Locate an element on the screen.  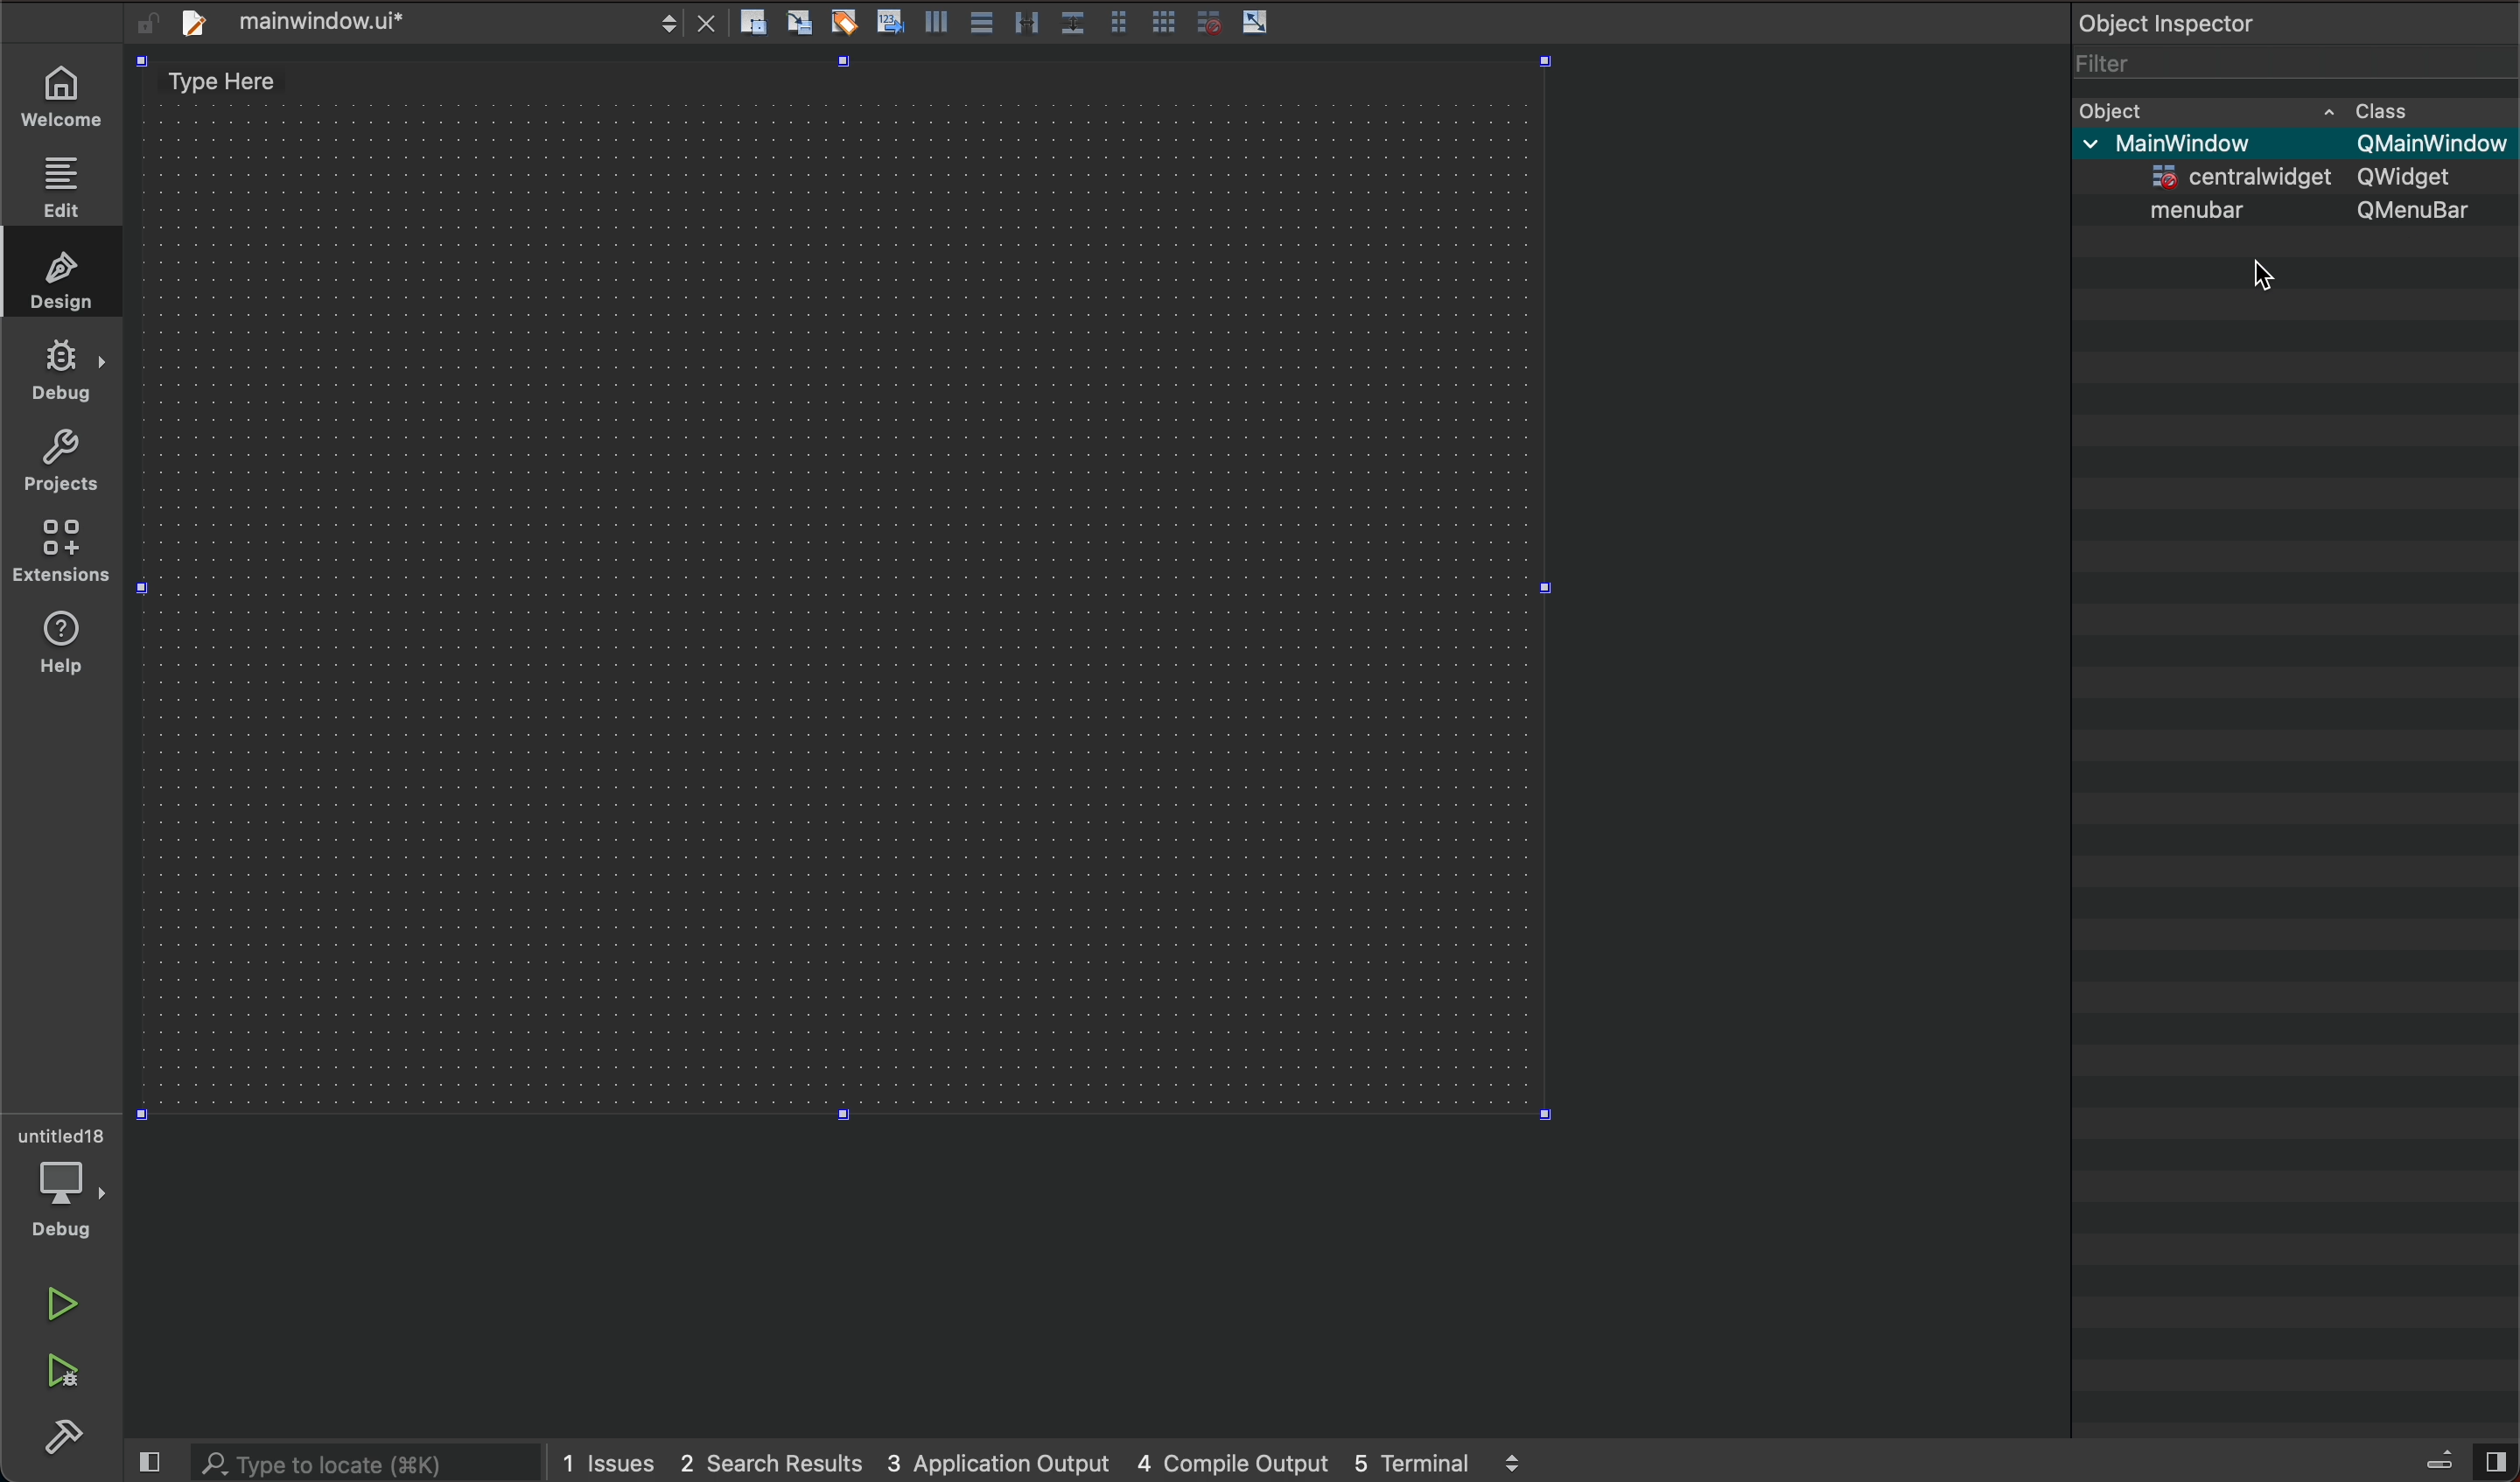
views is located at coordinates (2465, 1459).